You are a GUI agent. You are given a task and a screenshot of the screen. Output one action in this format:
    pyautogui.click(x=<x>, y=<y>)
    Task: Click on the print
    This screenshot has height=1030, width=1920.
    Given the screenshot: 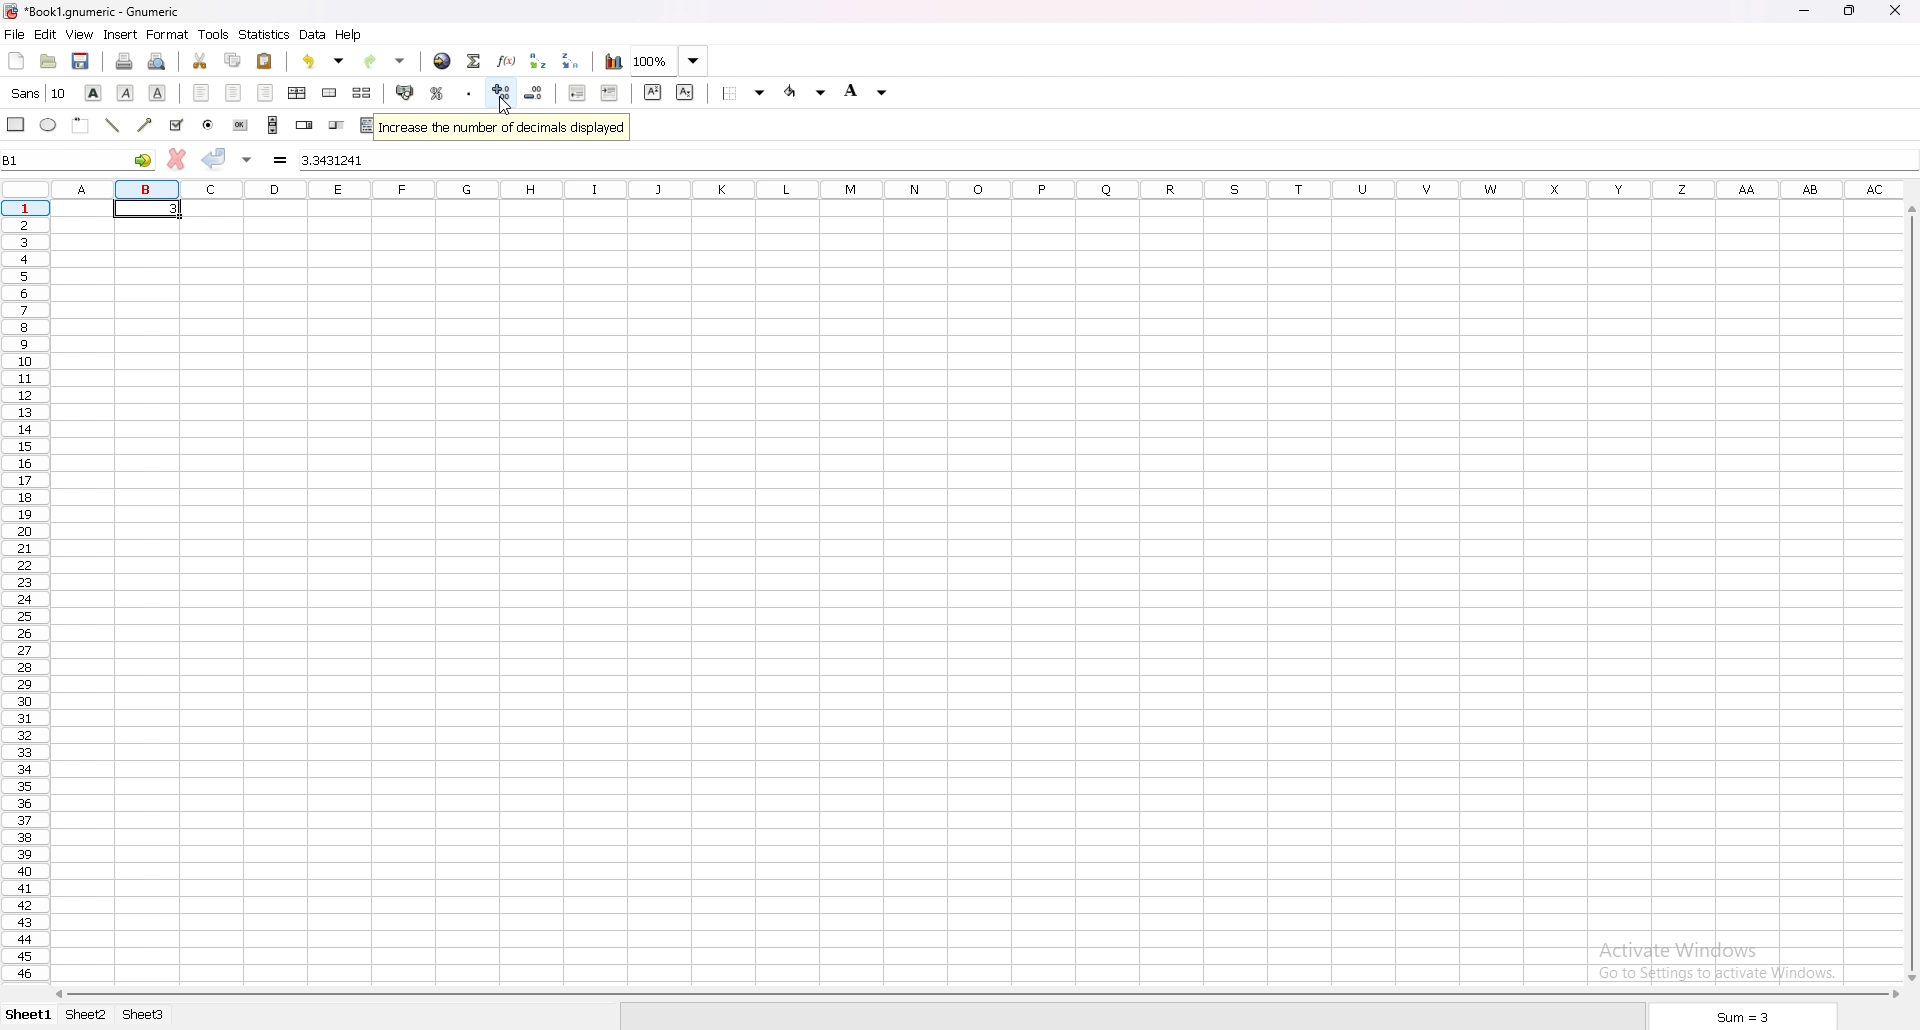 What is the action you would take?
    pyautogui.click(x=125, y=61)
    